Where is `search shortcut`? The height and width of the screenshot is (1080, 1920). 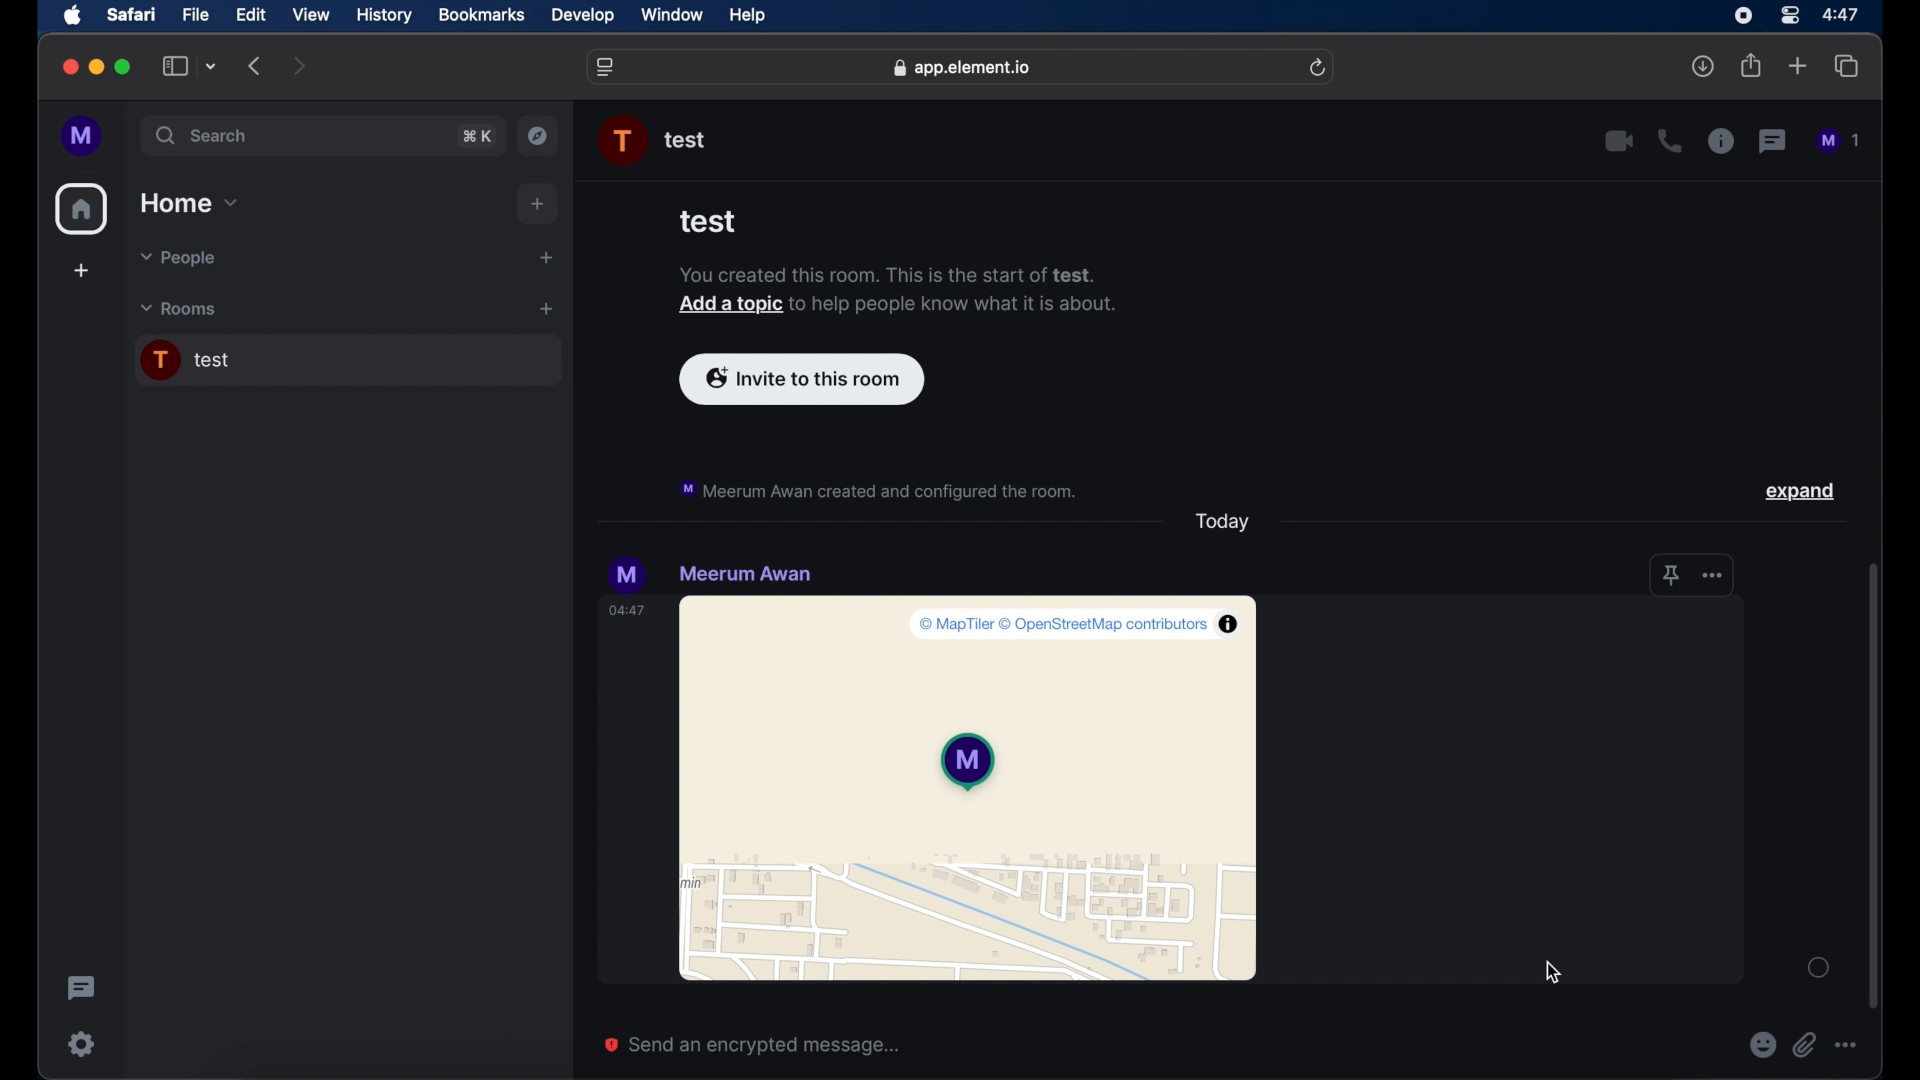 search shortcut is located at coordinates (476, 135).